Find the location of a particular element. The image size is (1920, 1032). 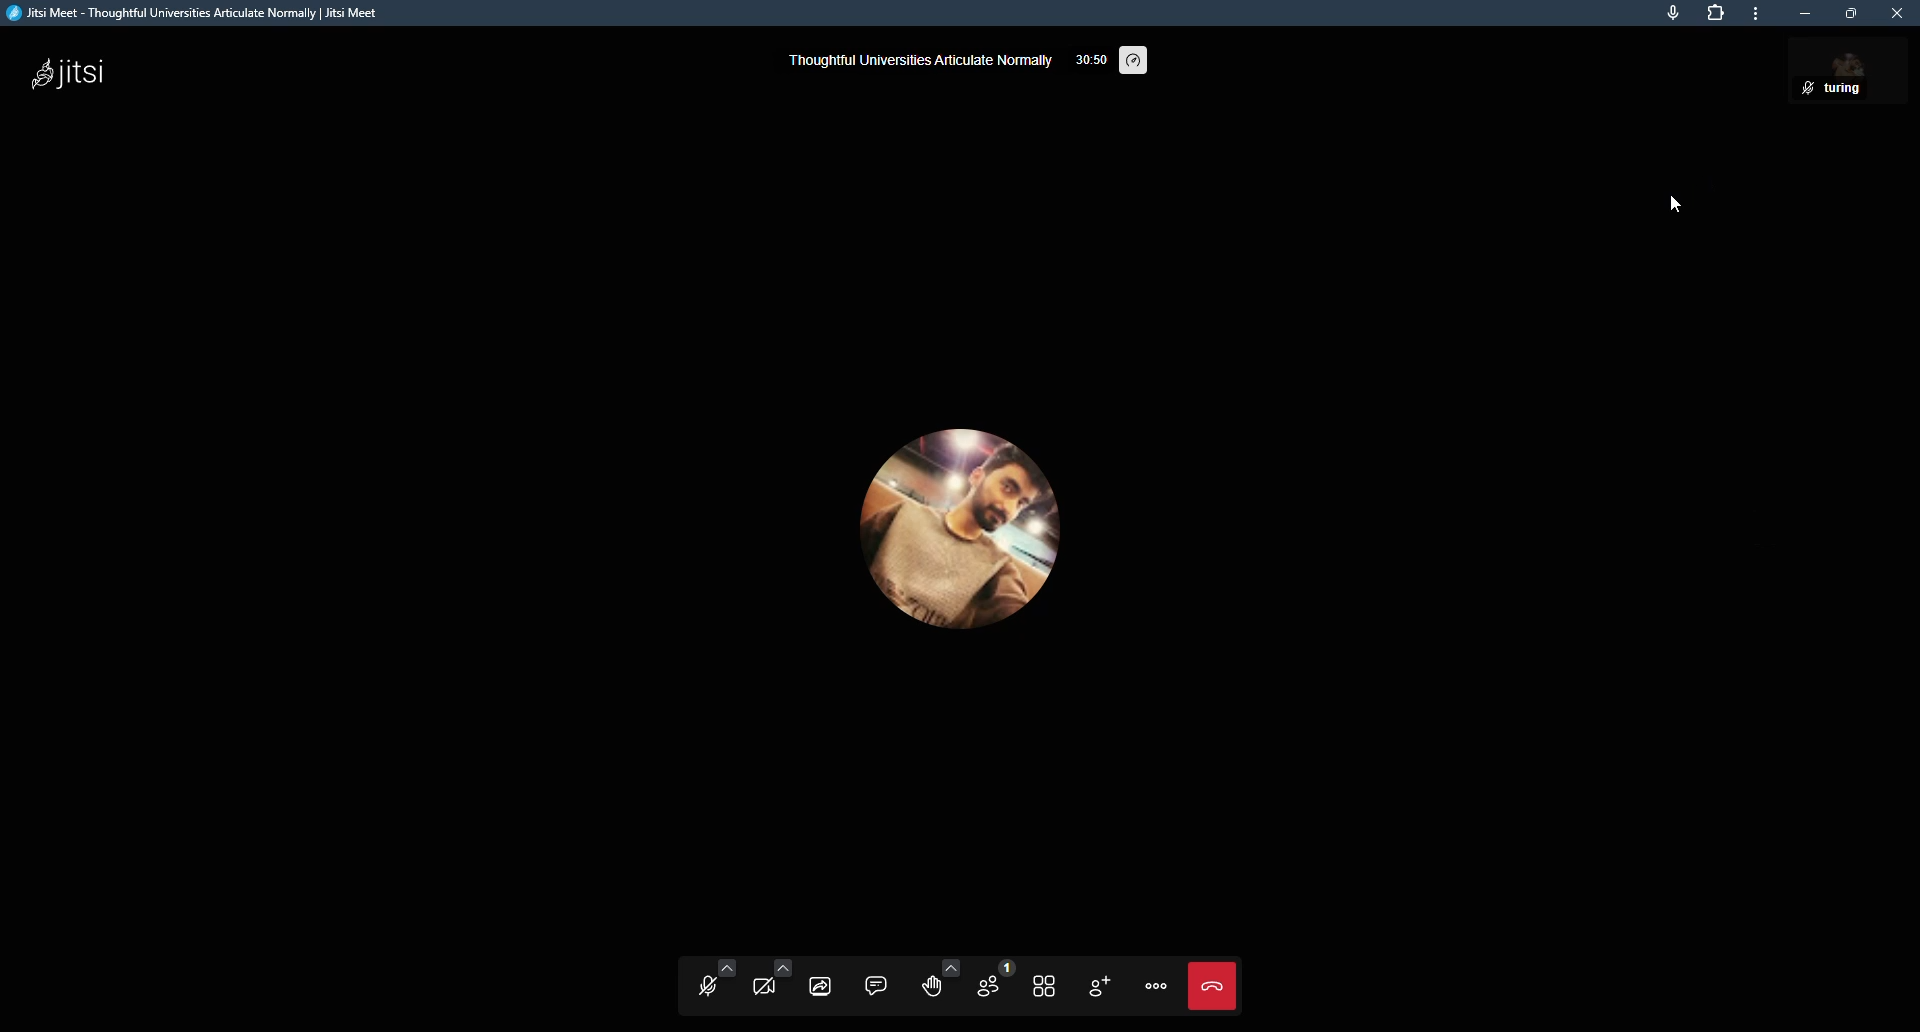

Jitsi Meet - Thoughtful Universities Articulate Normally | Jitsi Meet is located at coordinates (220, 15).